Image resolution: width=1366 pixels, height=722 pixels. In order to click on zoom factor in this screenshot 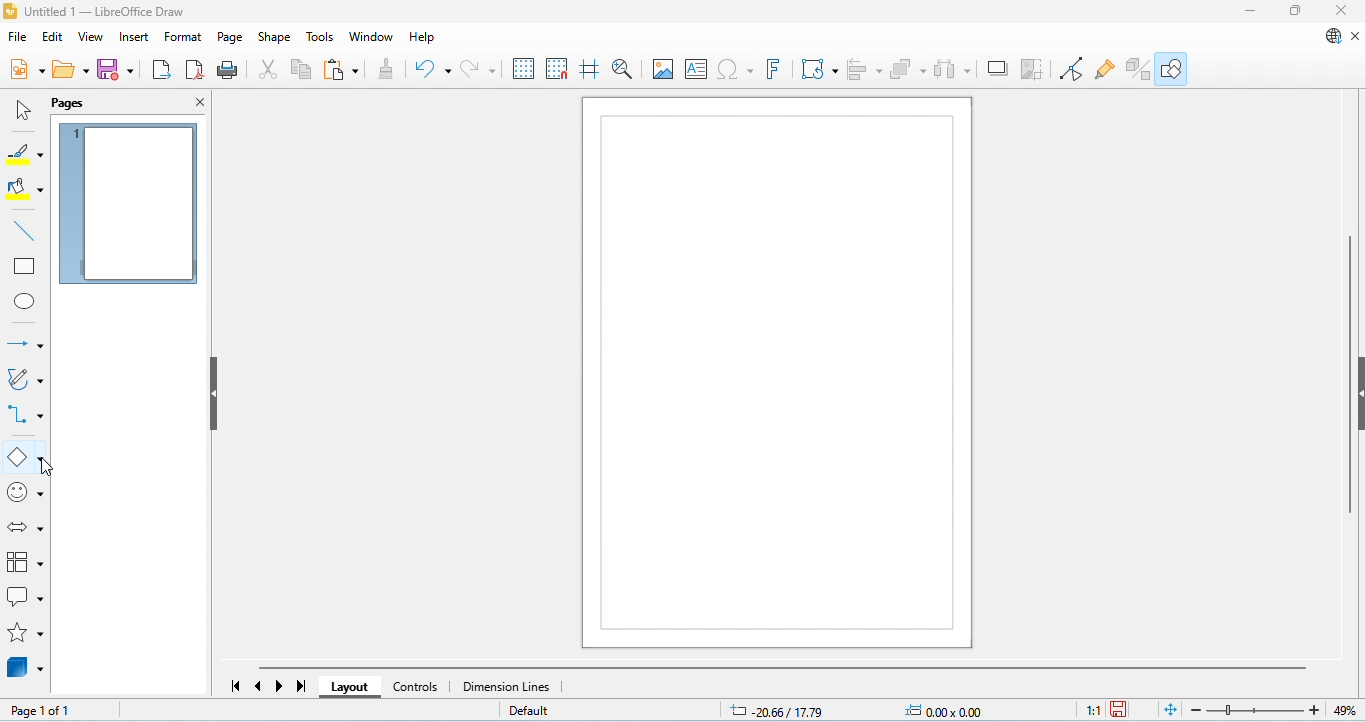, I will do `click(1275, 710)`.